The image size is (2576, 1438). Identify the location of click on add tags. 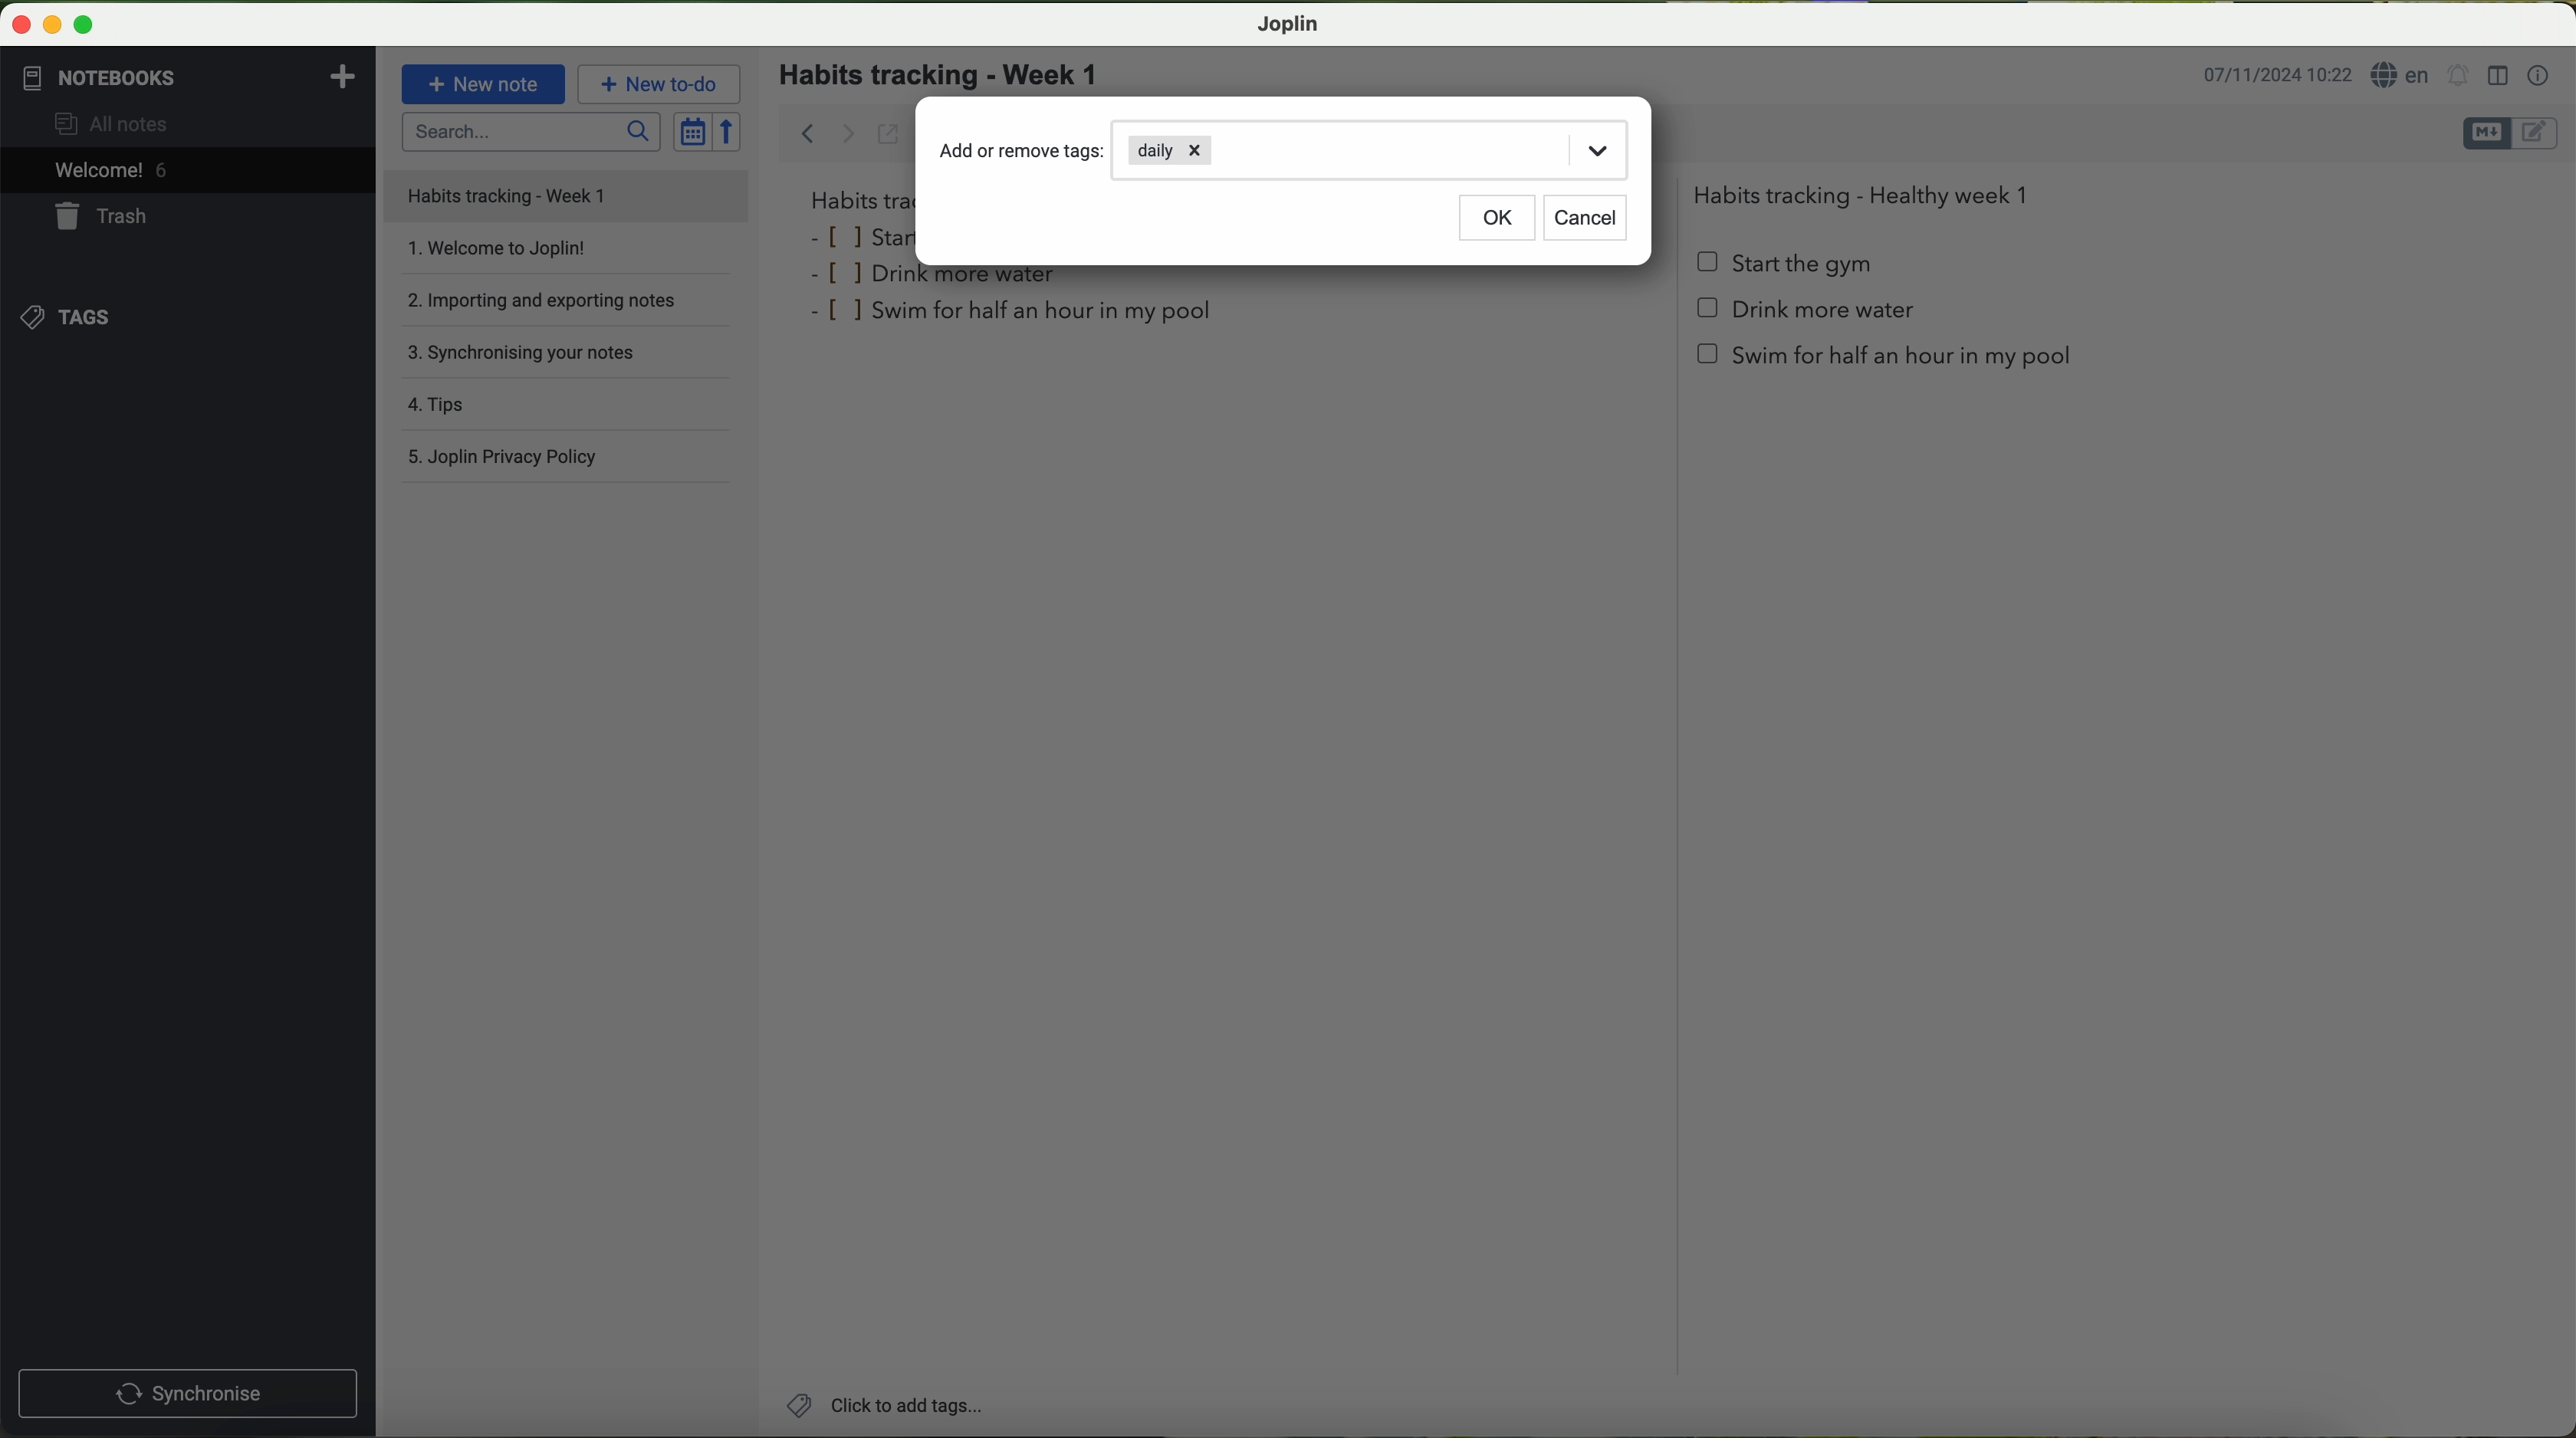
(881, 1403).